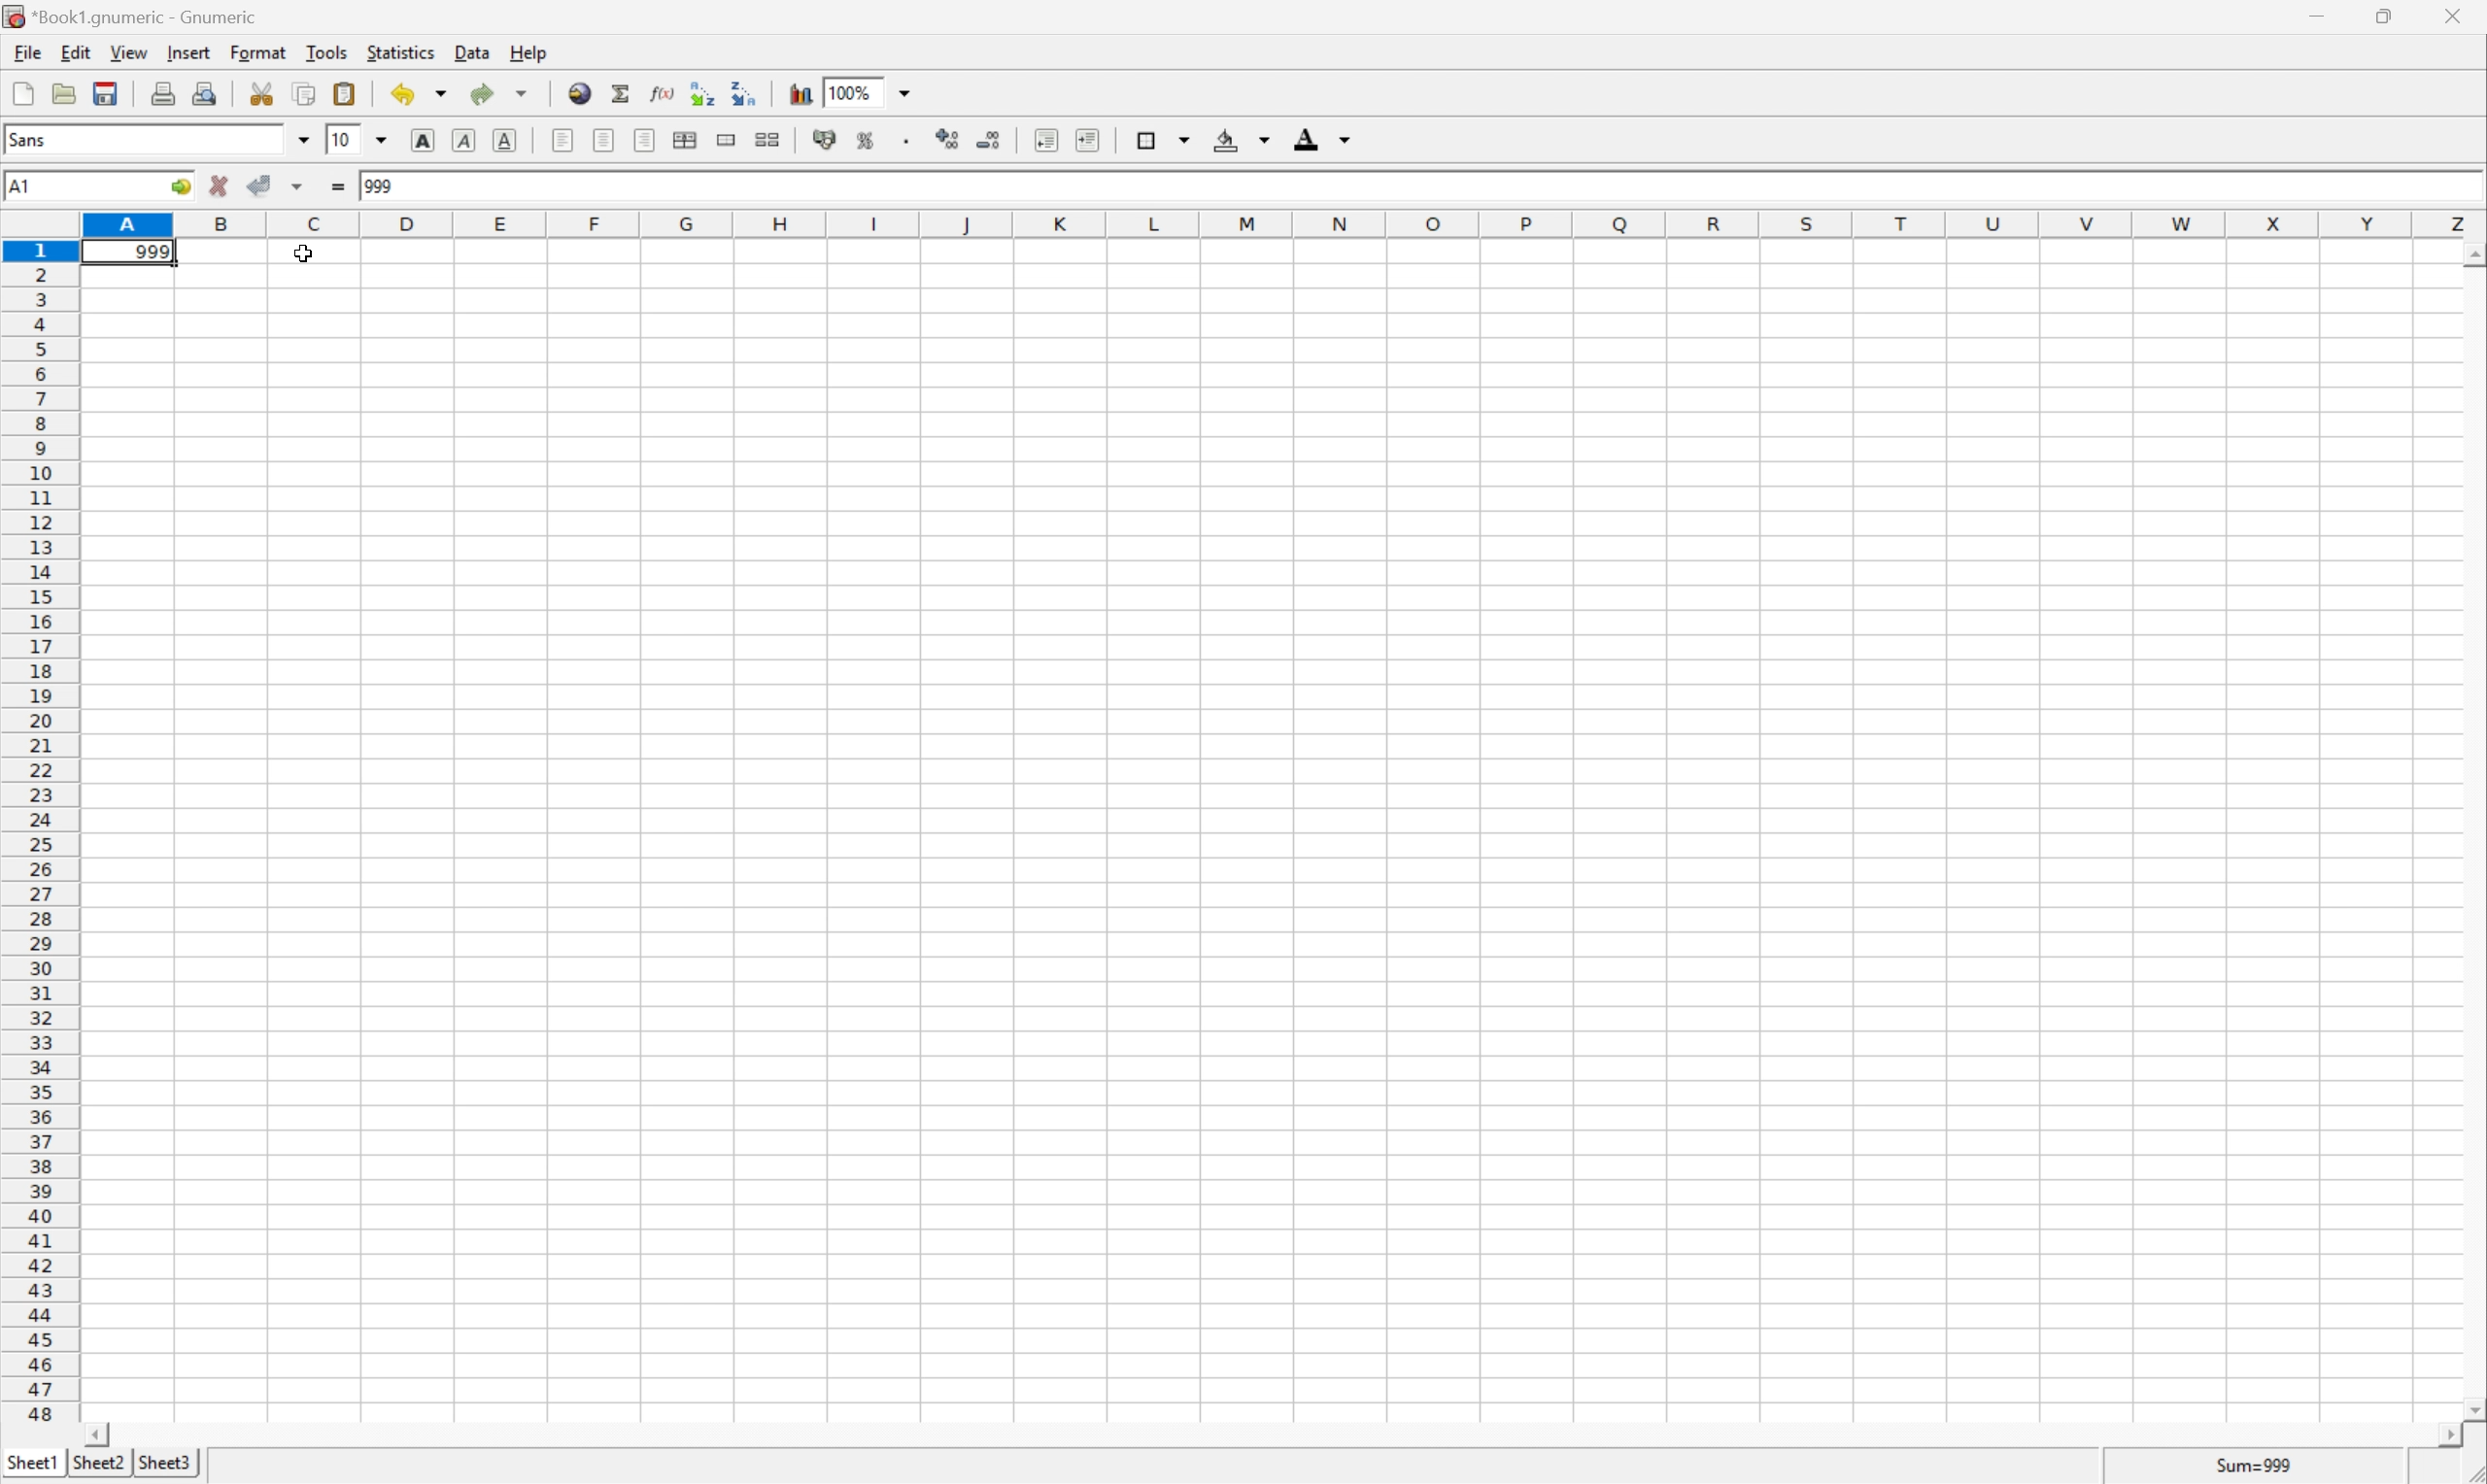  What do you see at coordinates (100, 1437) in the screenshot?
I see `scroll left` at bounding box center [100, 1437].